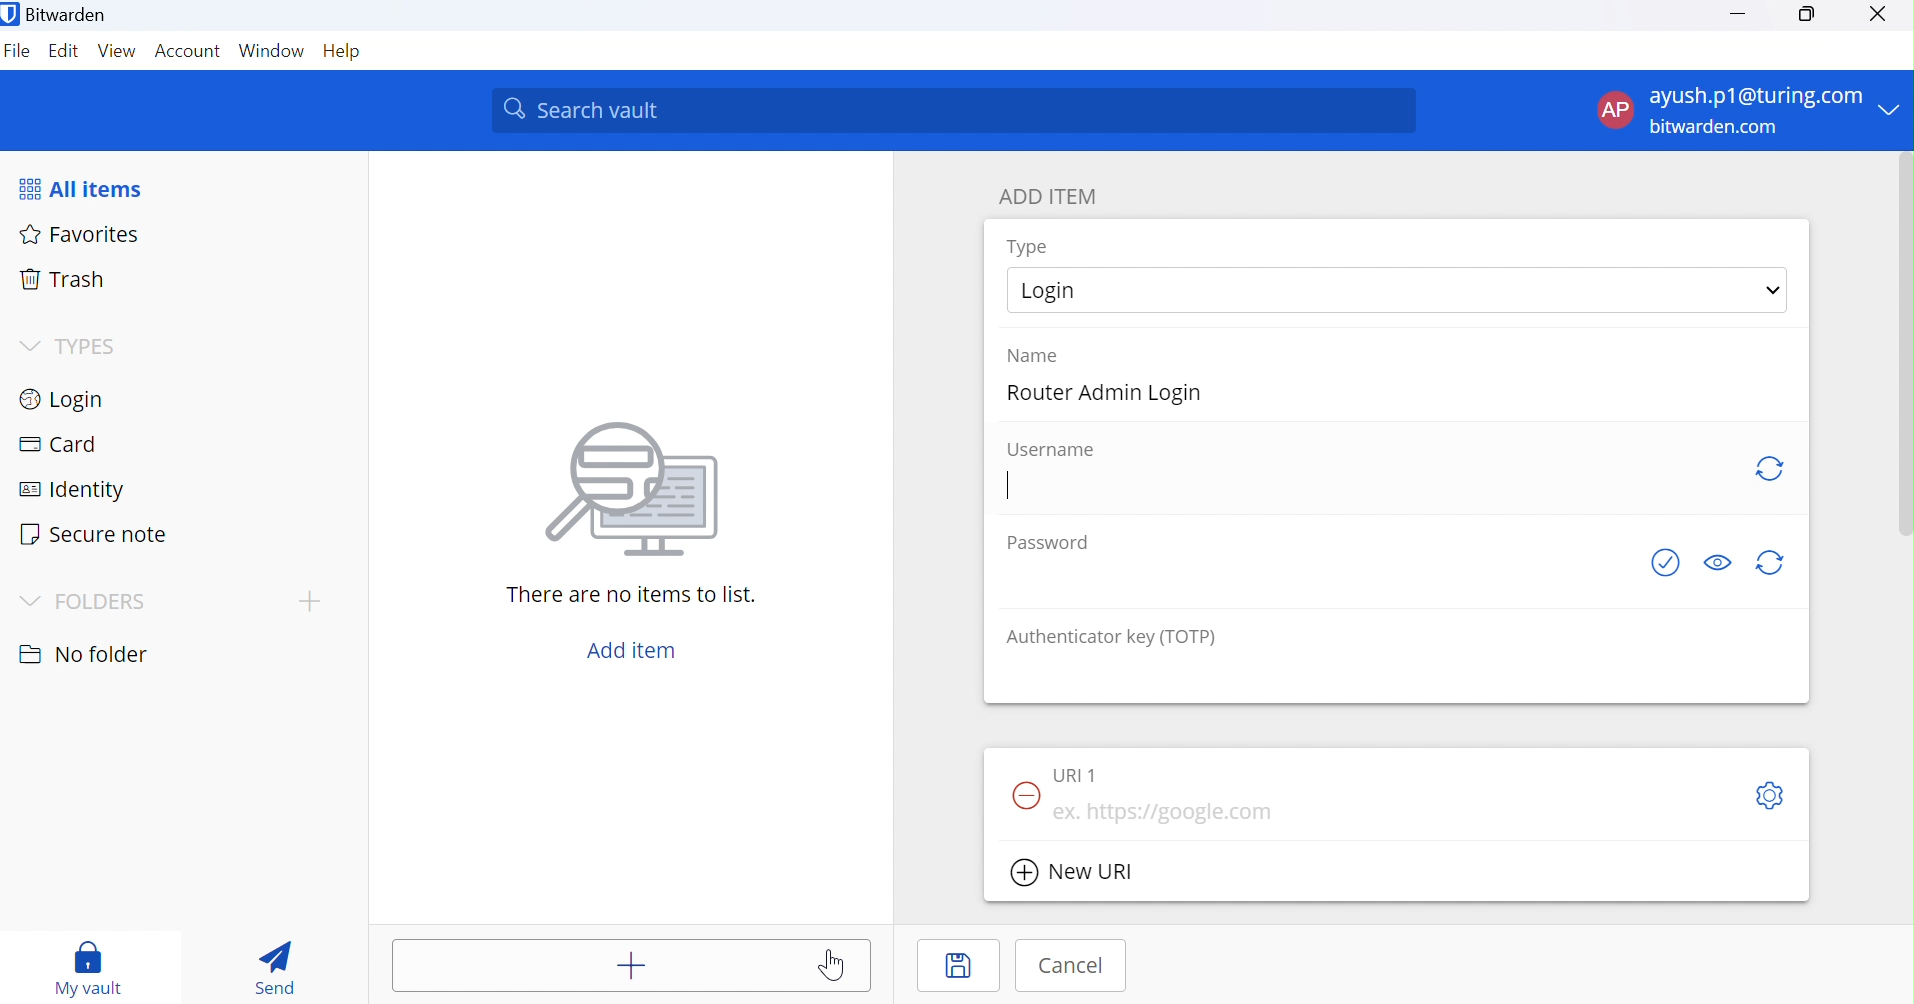 The width and height of the screenshot is (1914, 1004). Describe the element at coordinates (1398, 289) in the screenshot. I see `select Login type` at that location.